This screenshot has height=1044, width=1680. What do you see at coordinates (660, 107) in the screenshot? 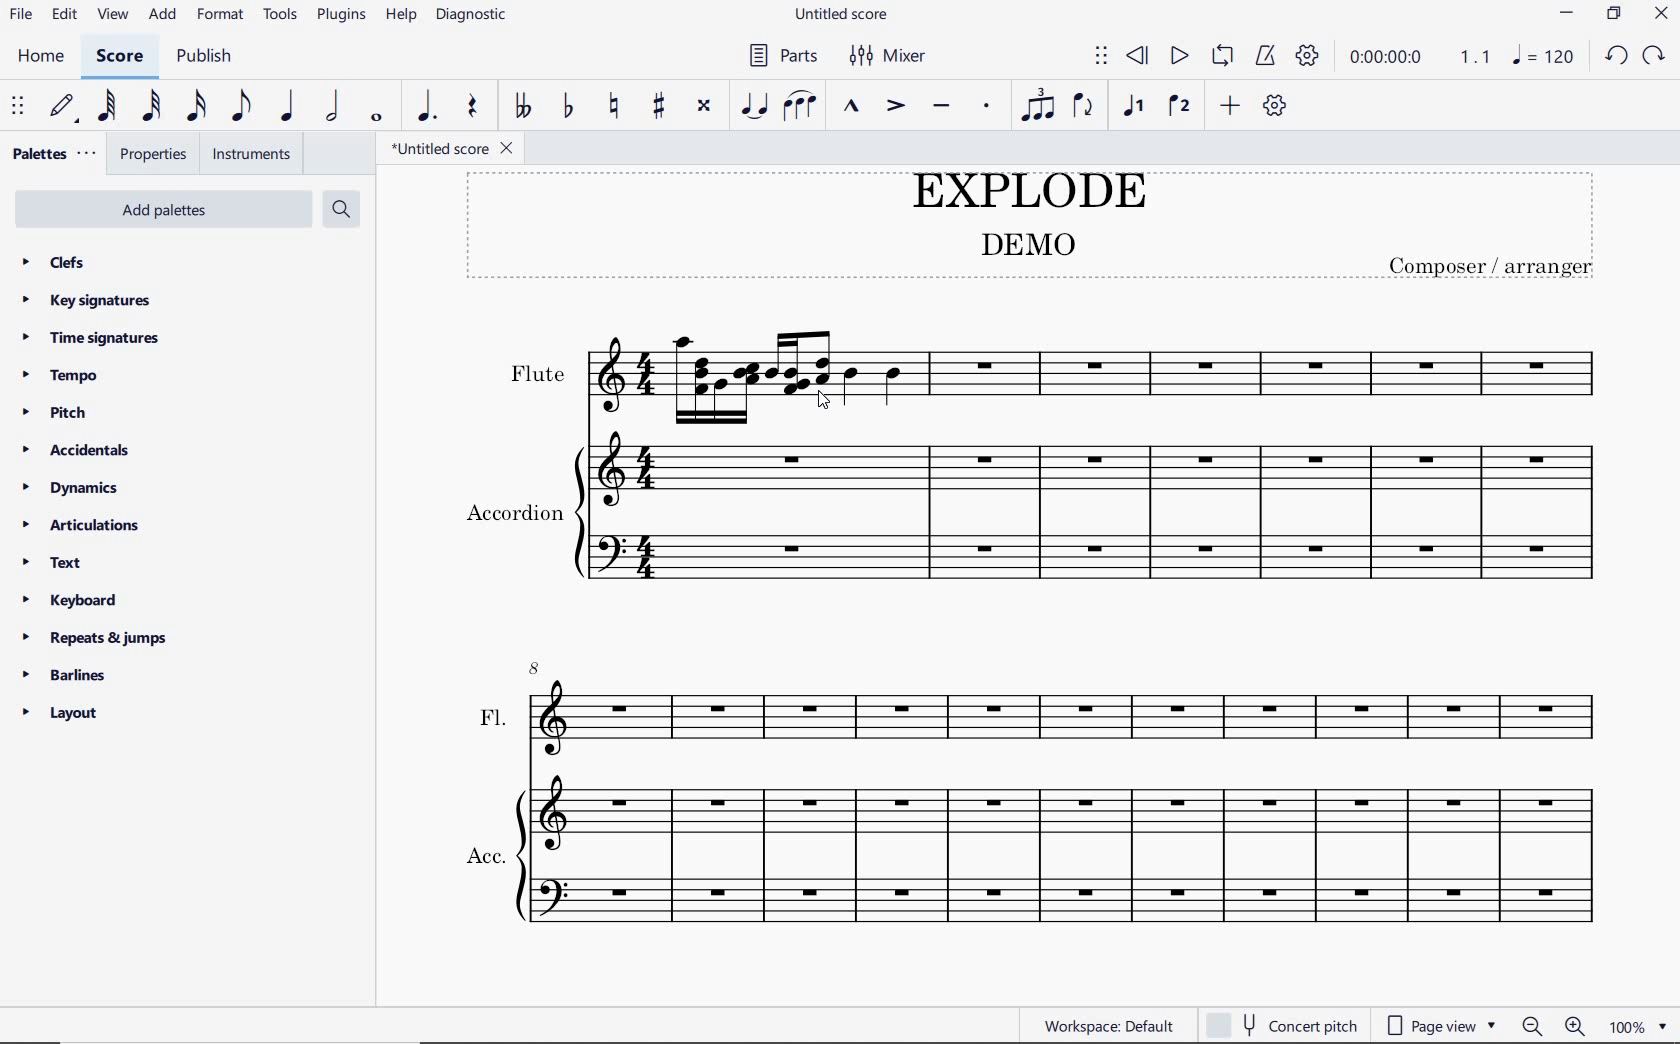
I see `toggle sharp` at bounding box center [660, 107].